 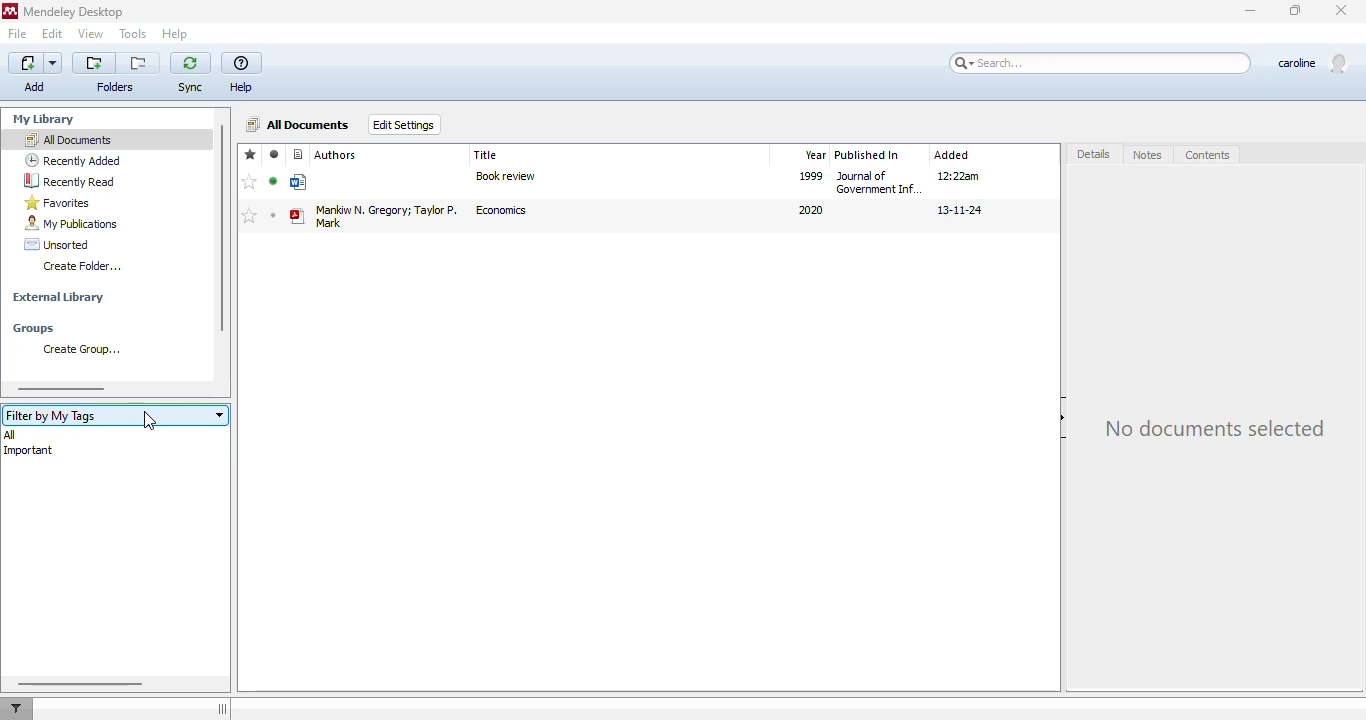 I want to click on hide, so click(x=1065, y=417).